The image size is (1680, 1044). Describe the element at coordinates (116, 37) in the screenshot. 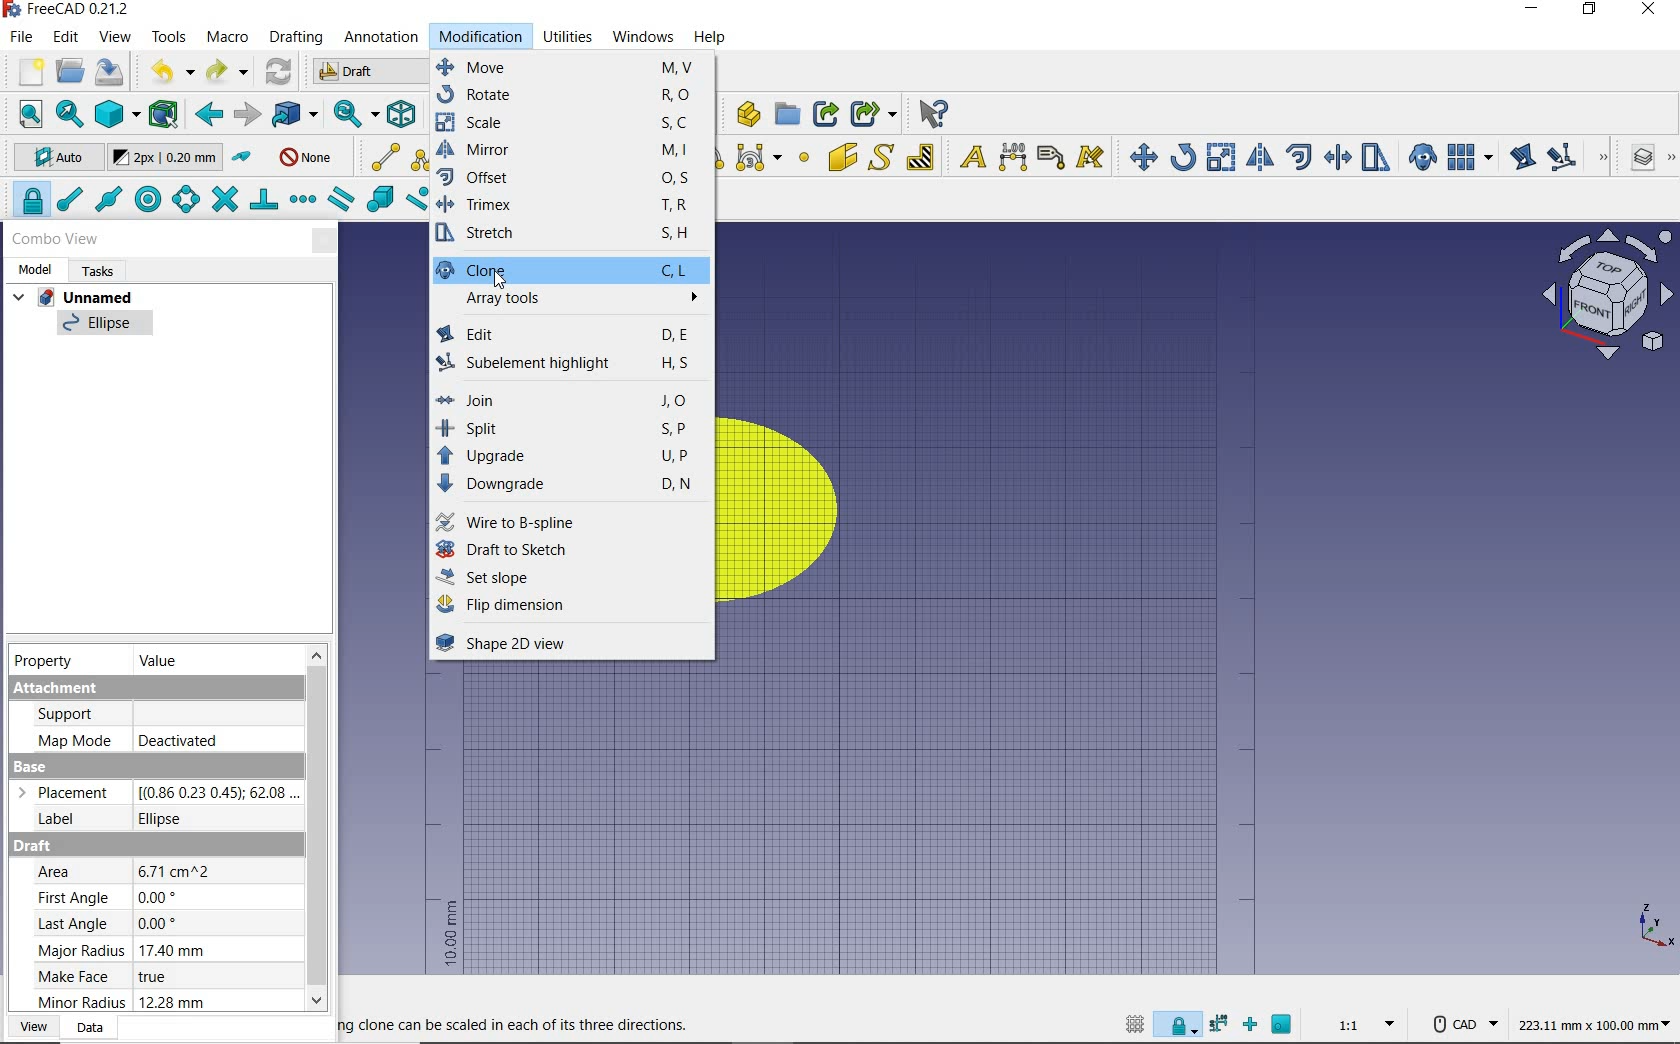

I see `view` at that location.